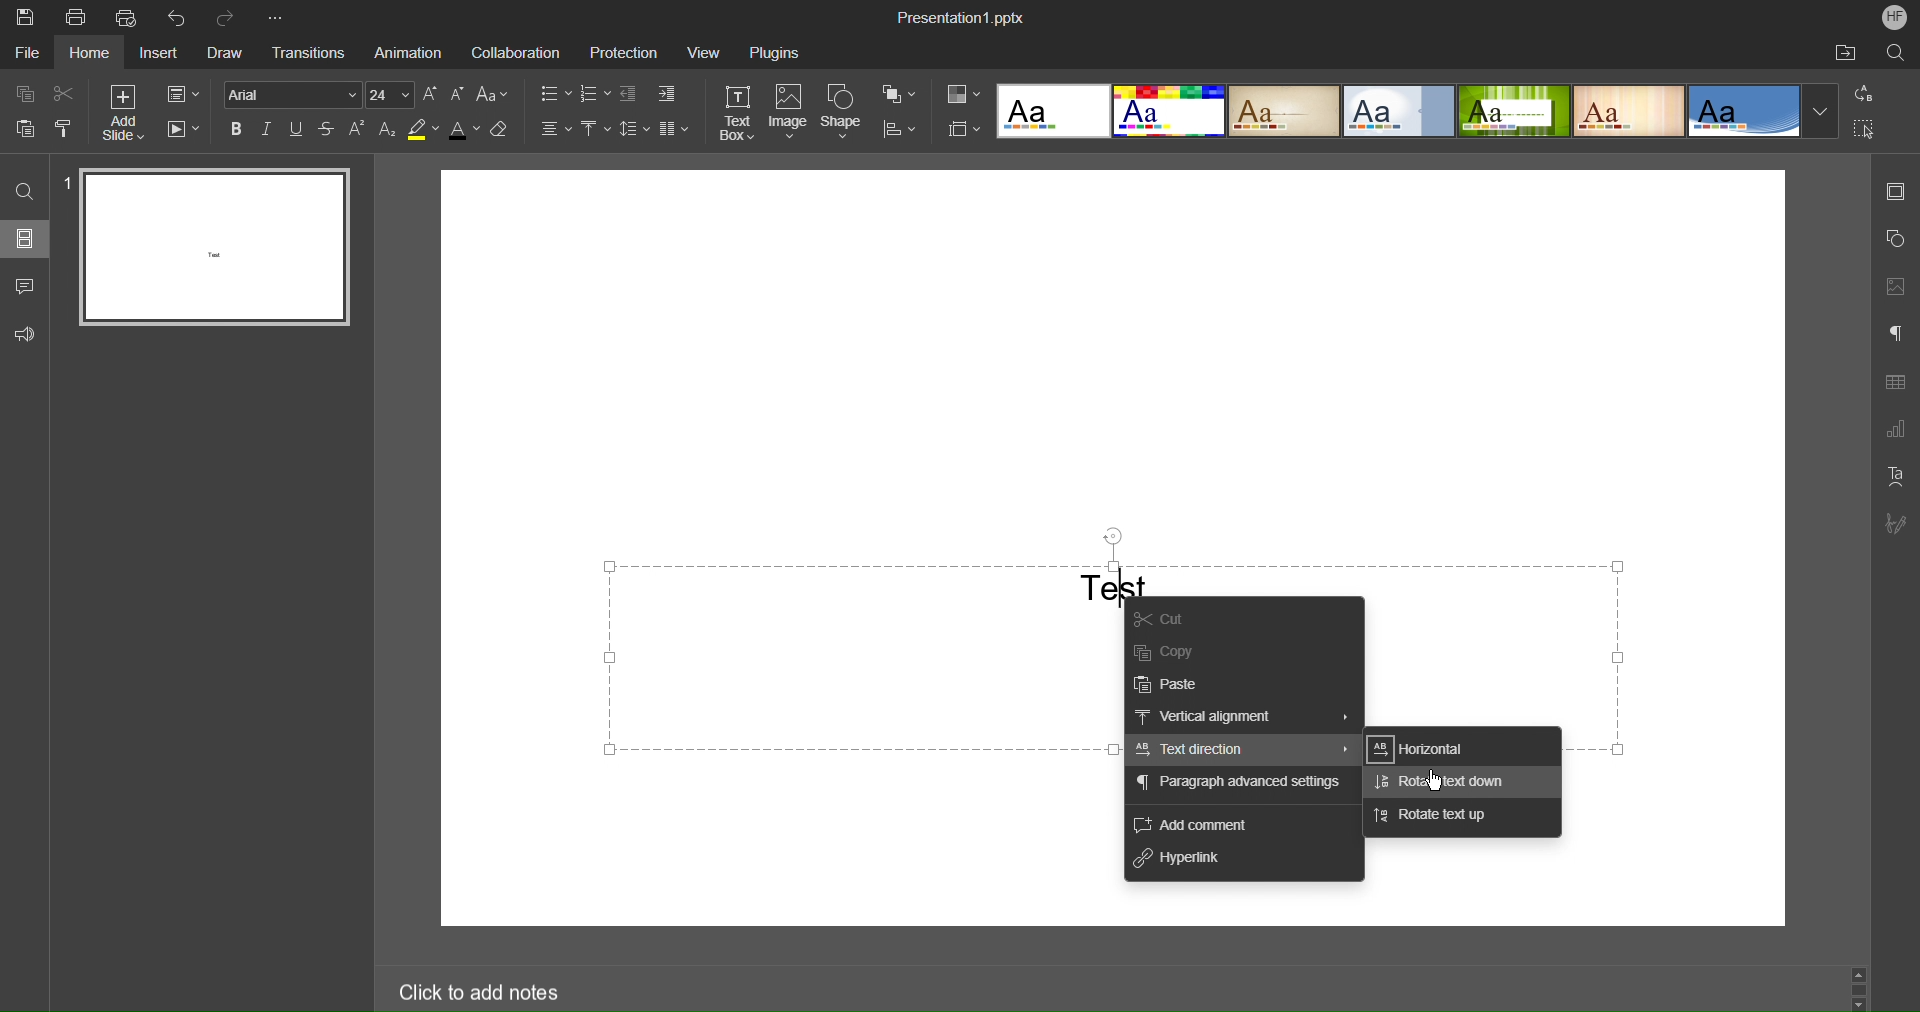 The image size is (1920, 1012). What do you see at coordinates (1895, 476) in the screenshot?
I see `Text Art` at bounding box center [1895, 476].